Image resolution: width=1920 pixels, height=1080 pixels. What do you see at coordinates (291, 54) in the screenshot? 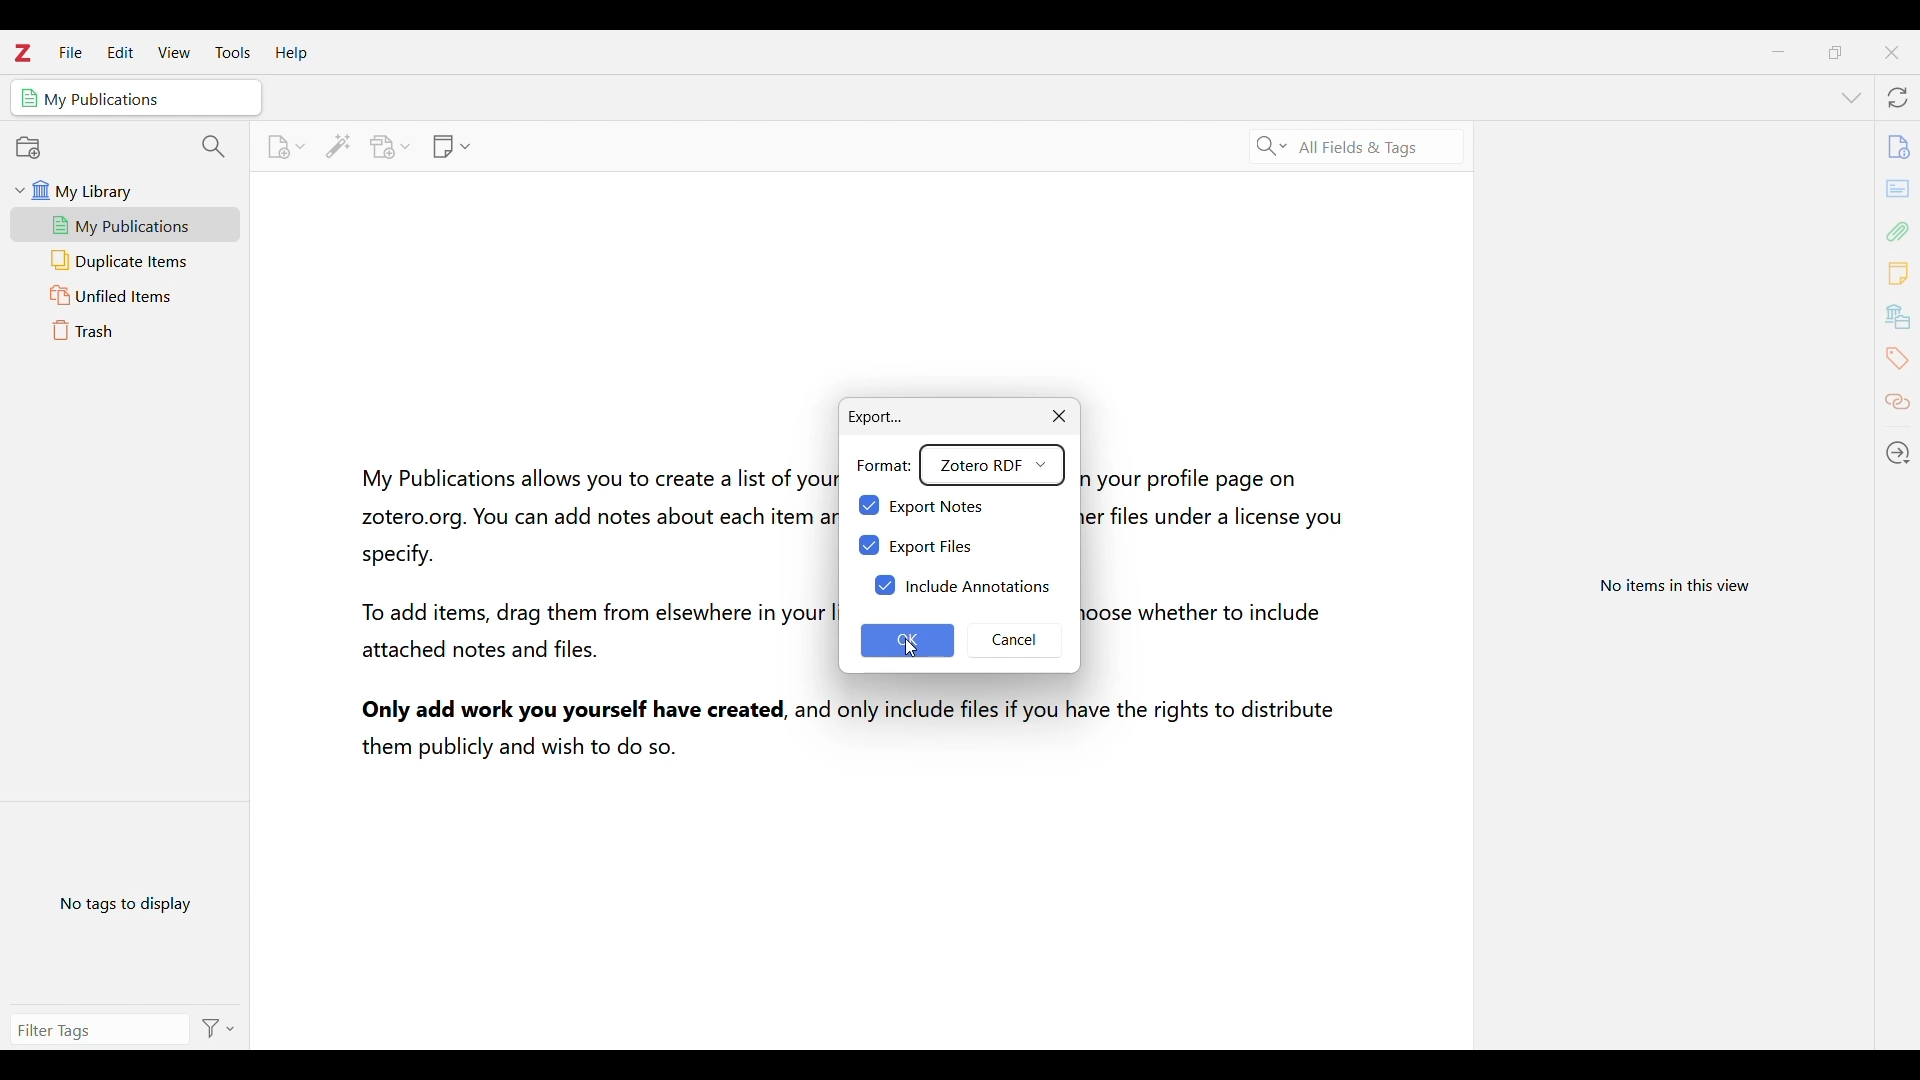
I see `Help` at bounding box center [291, 54].